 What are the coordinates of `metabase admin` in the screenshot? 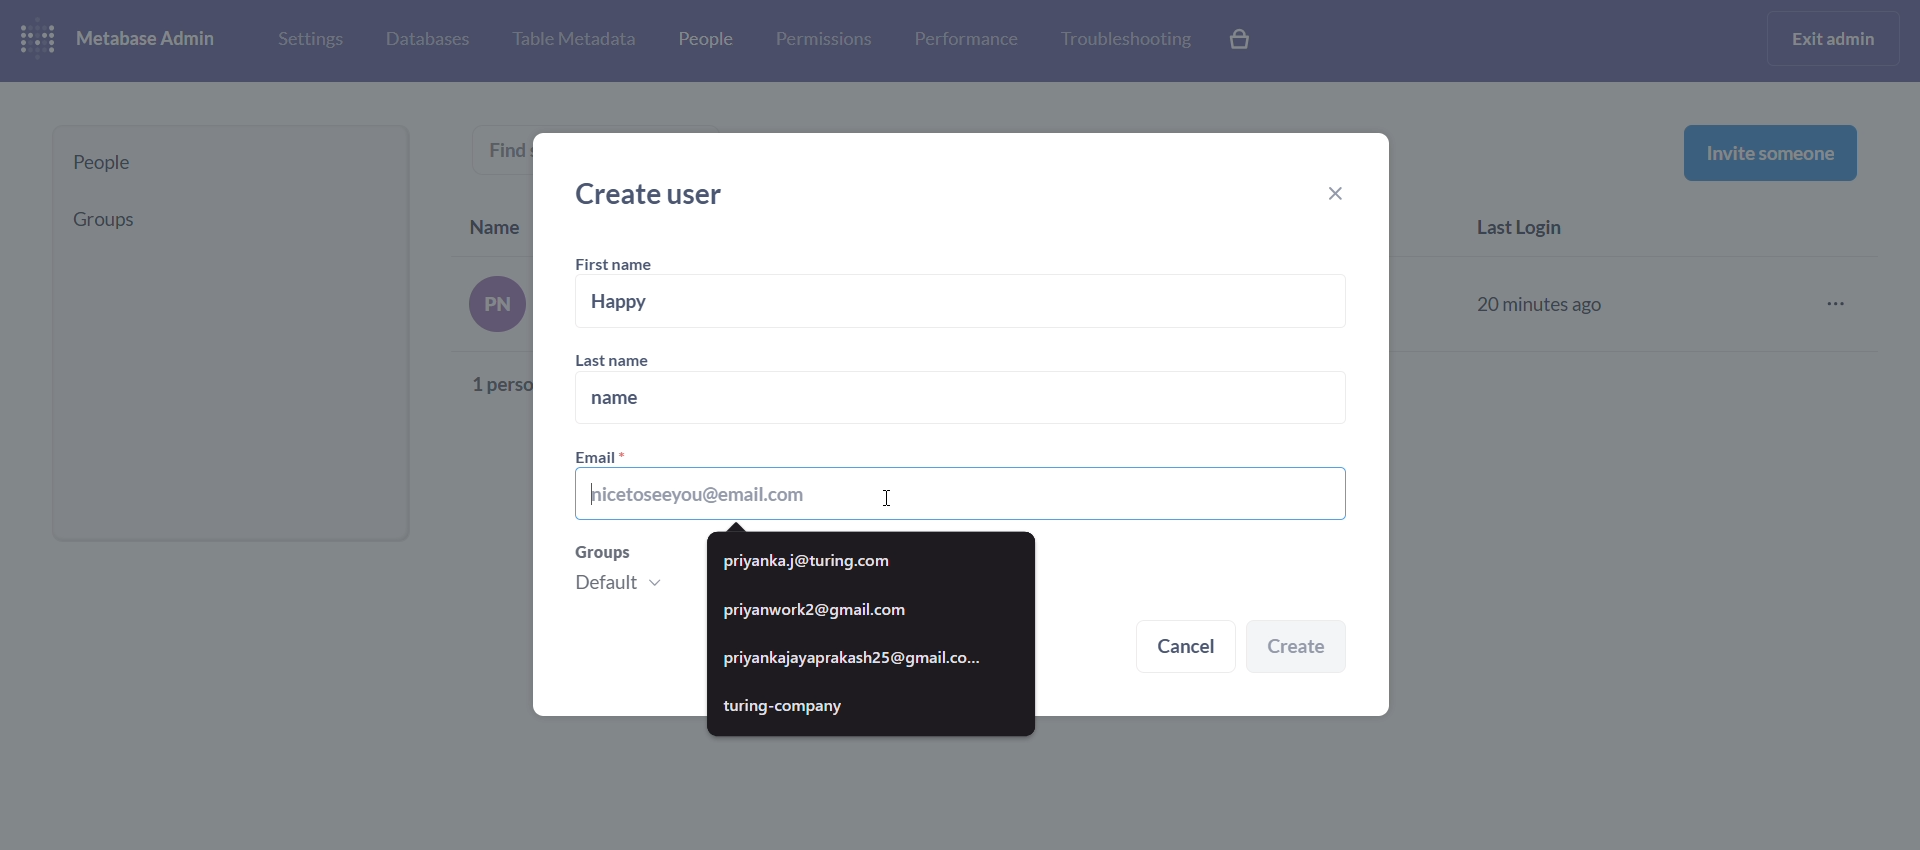 It's located at (154, 40).